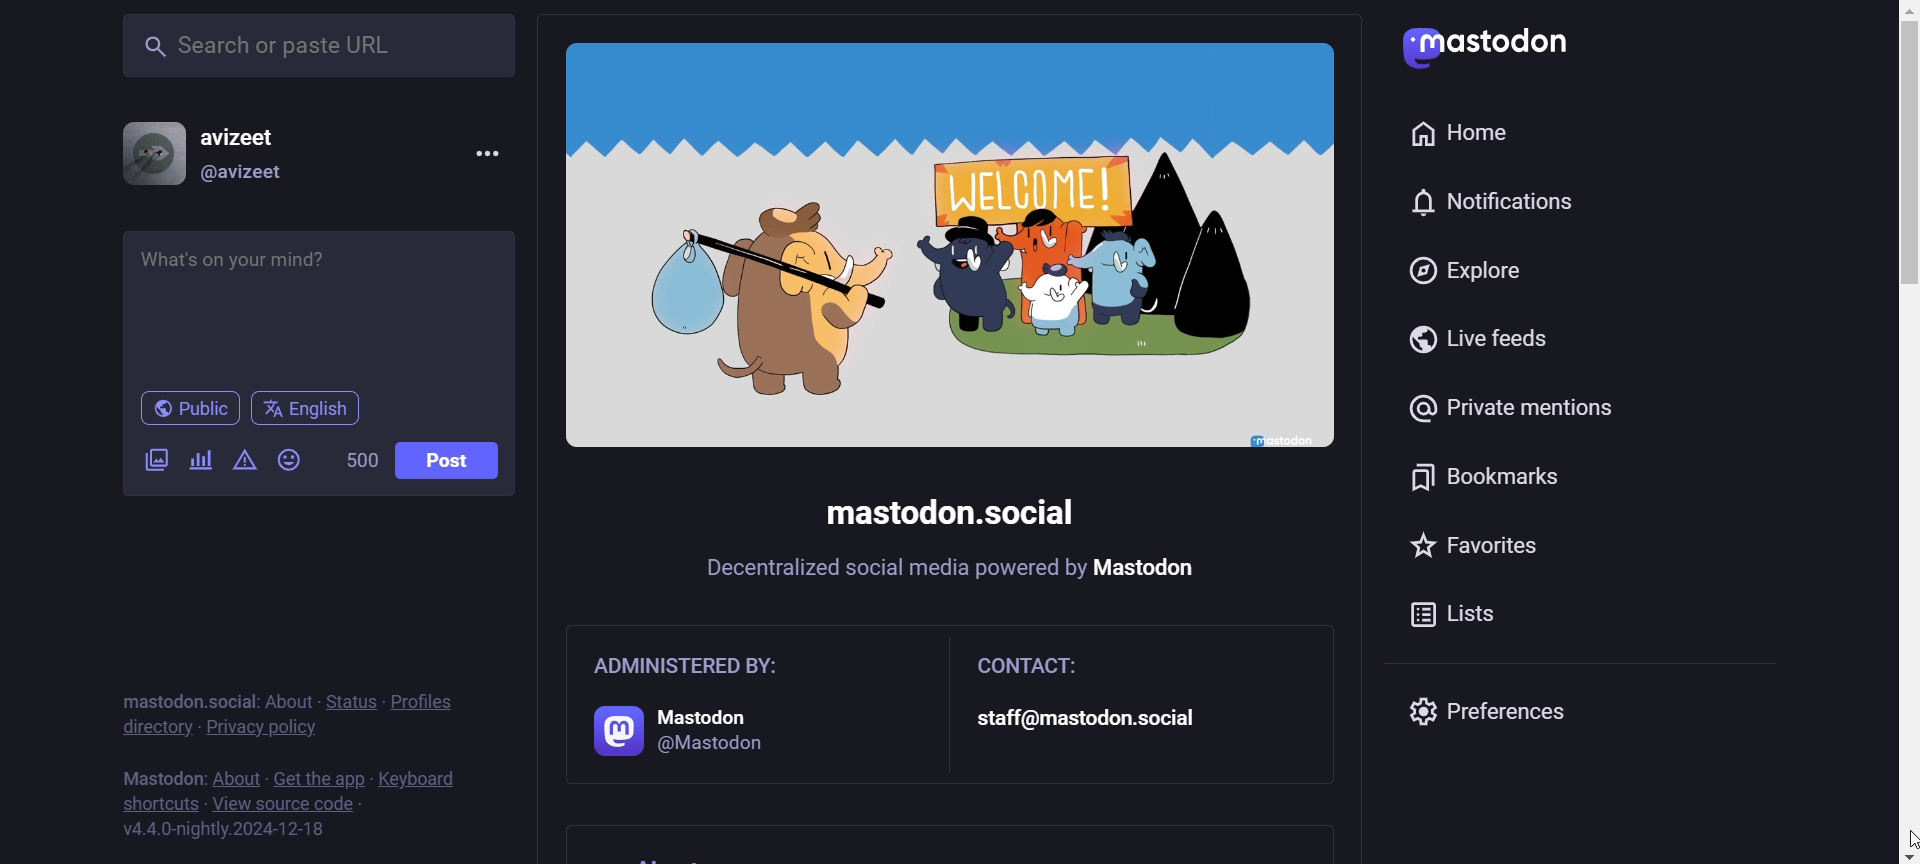 The image size is (1920, 864). Describe the element at coordinates (699, 713) in the screenshot. I see `Mastodon` at that location.